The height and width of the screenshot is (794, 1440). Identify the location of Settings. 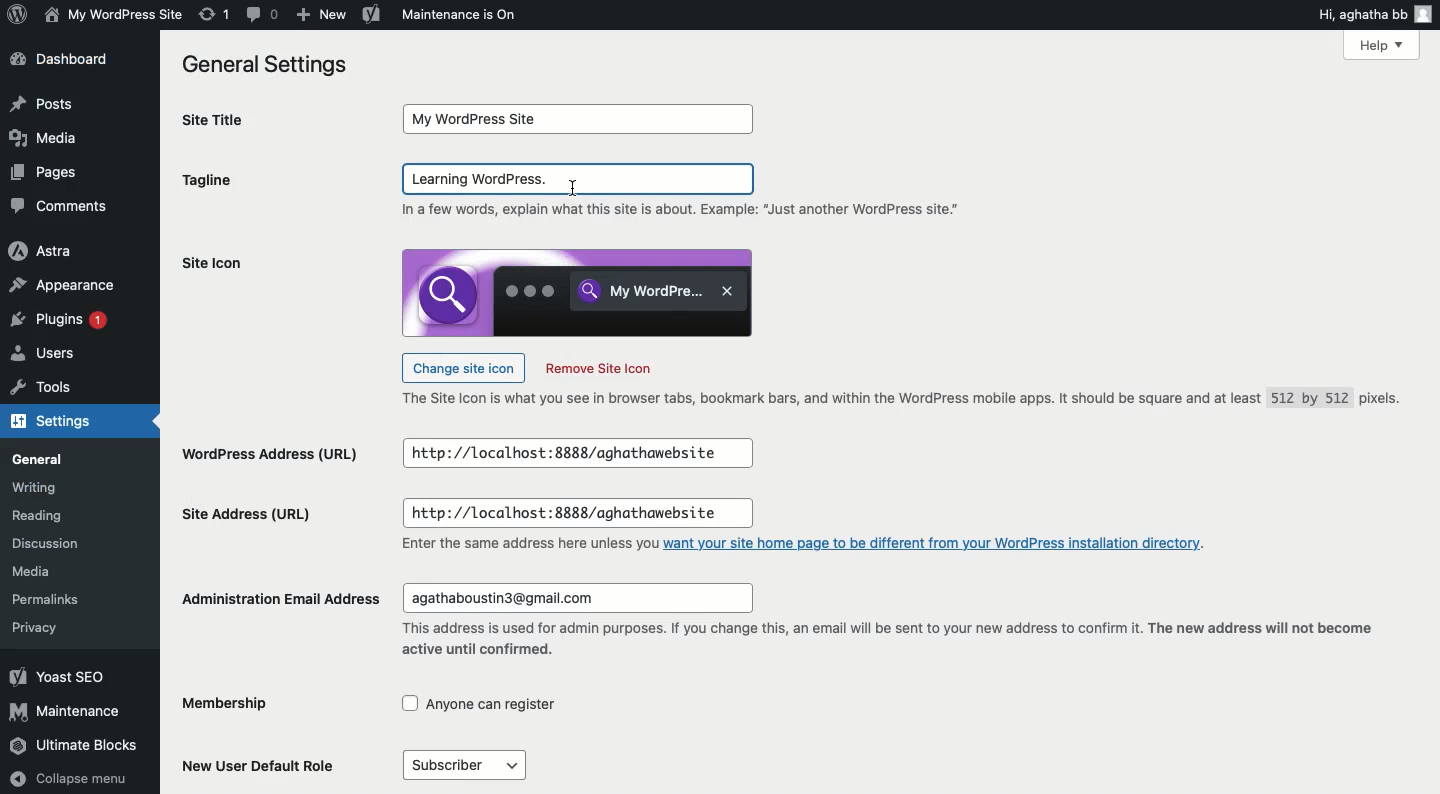
(62, 423).